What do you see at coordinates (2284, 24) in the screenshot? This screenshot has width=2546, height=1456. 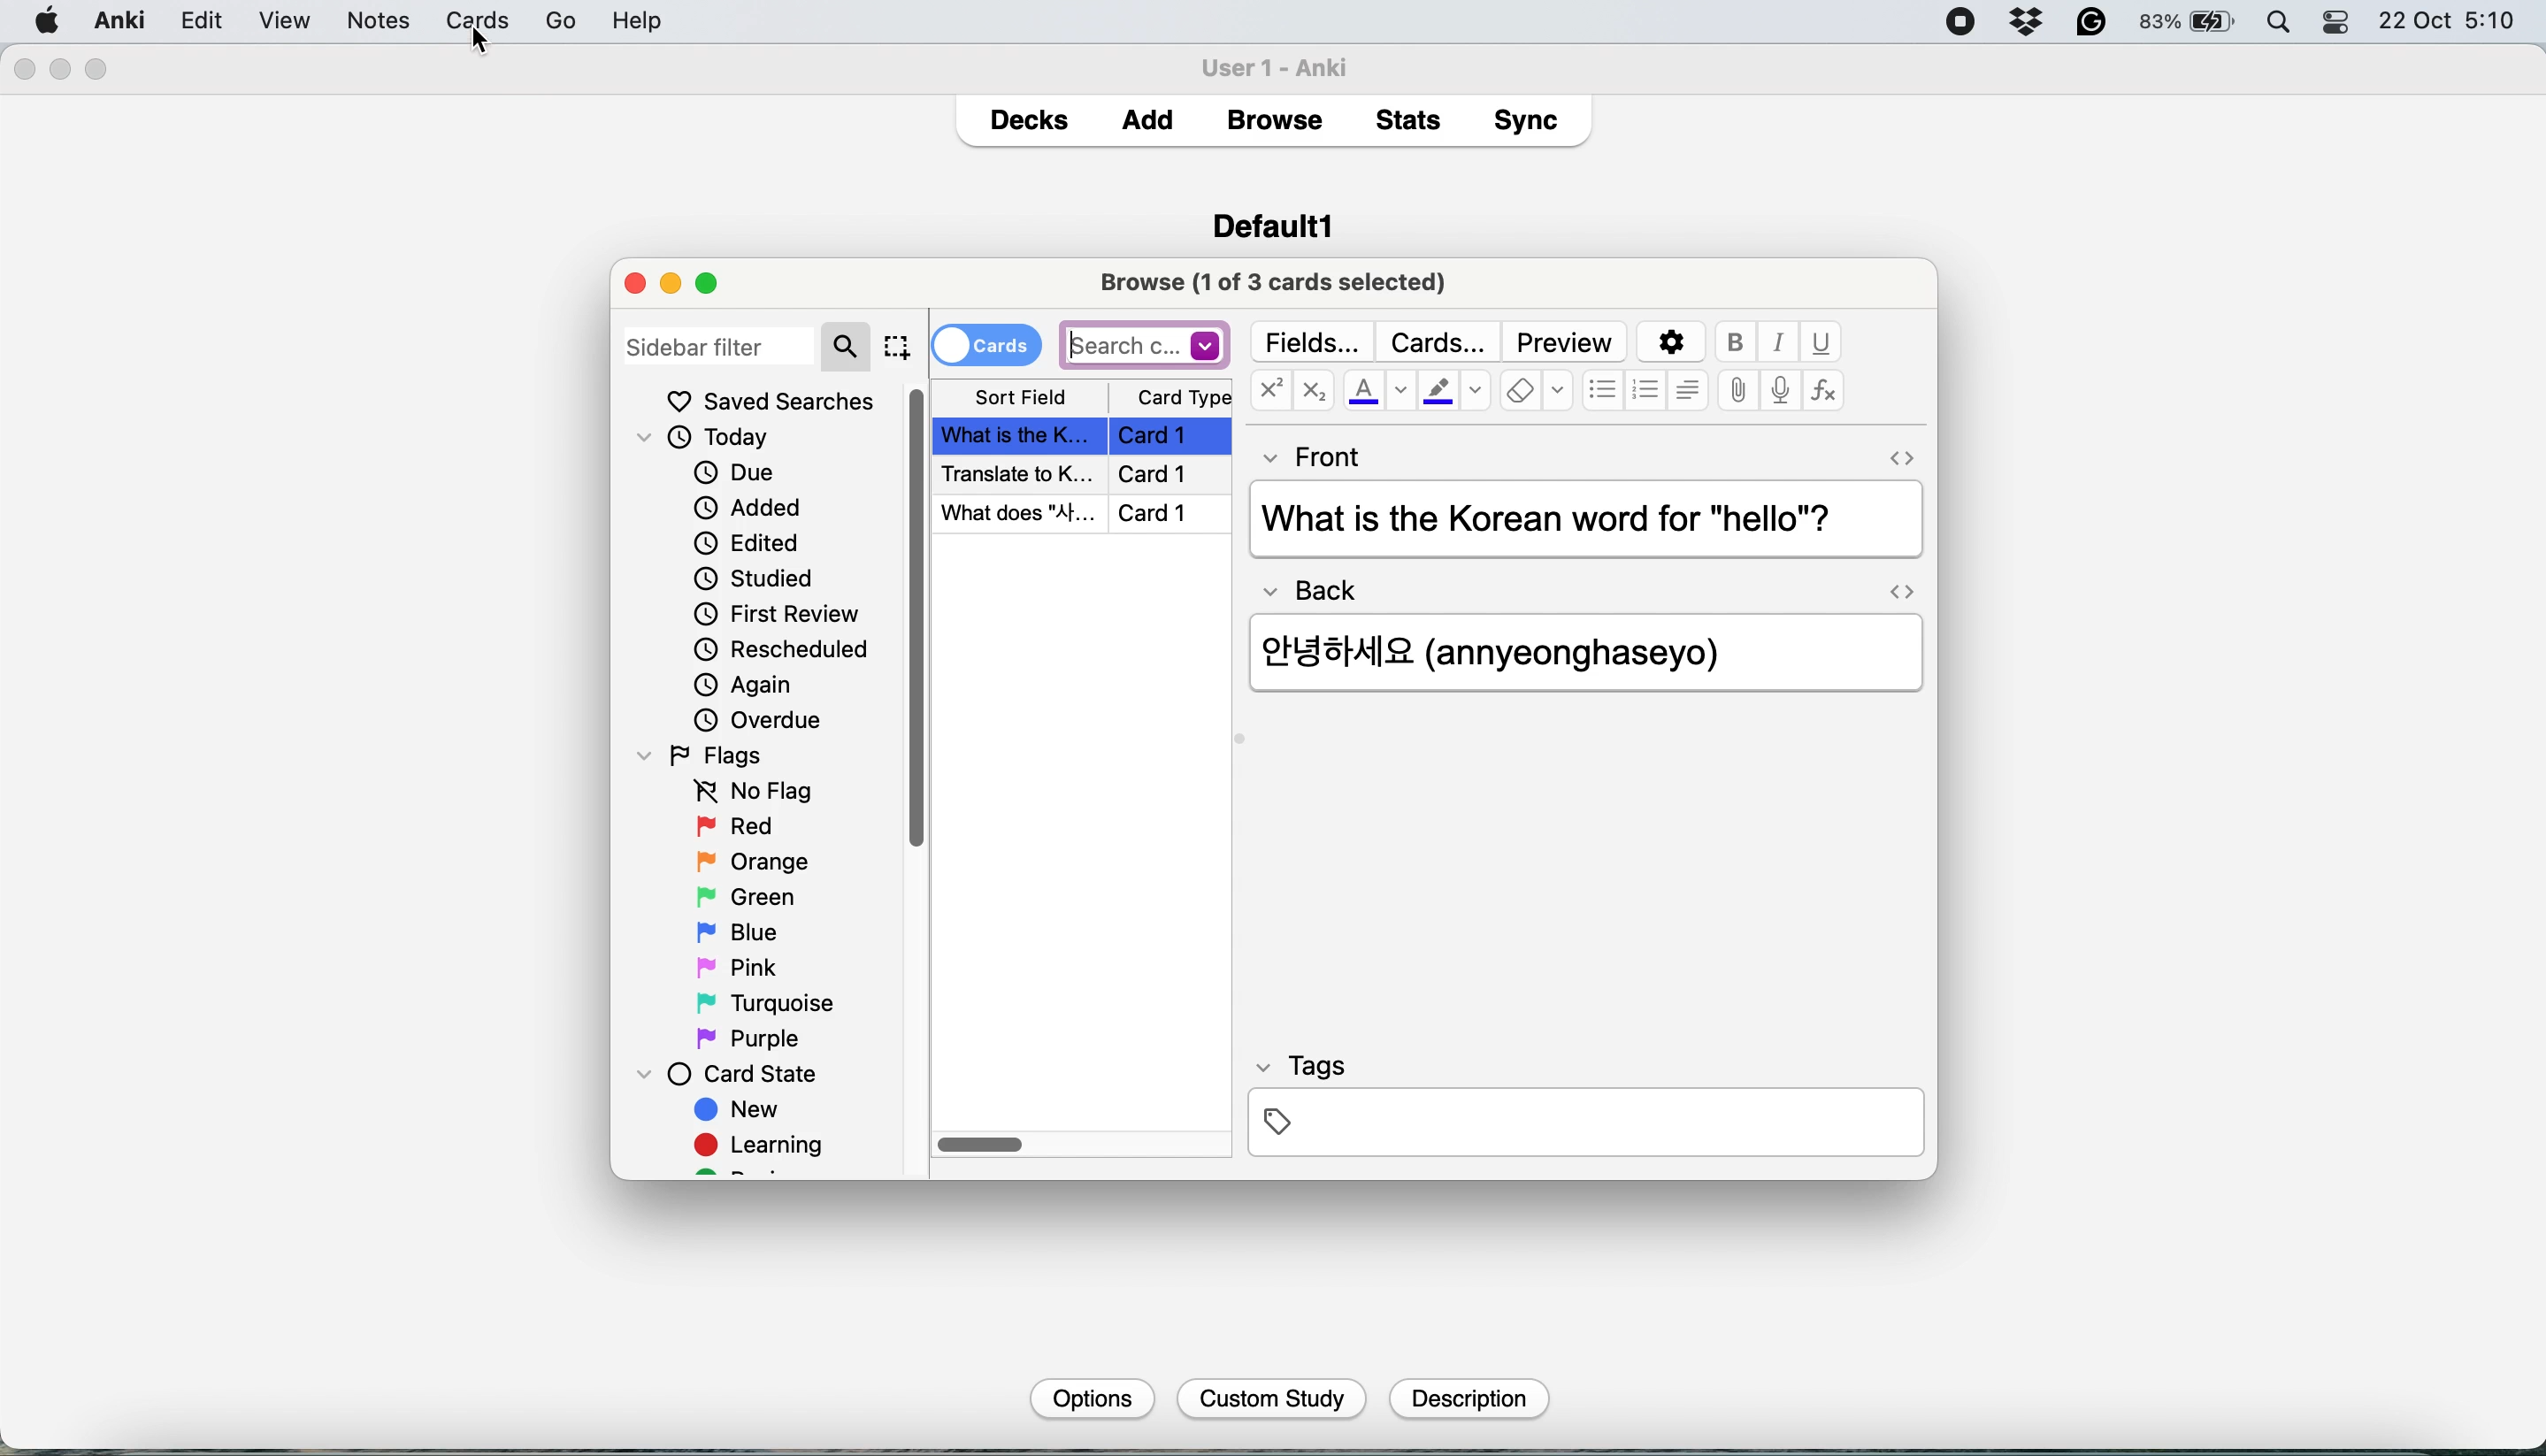 I see `spotlight search` at bounding box center [2284, 24].